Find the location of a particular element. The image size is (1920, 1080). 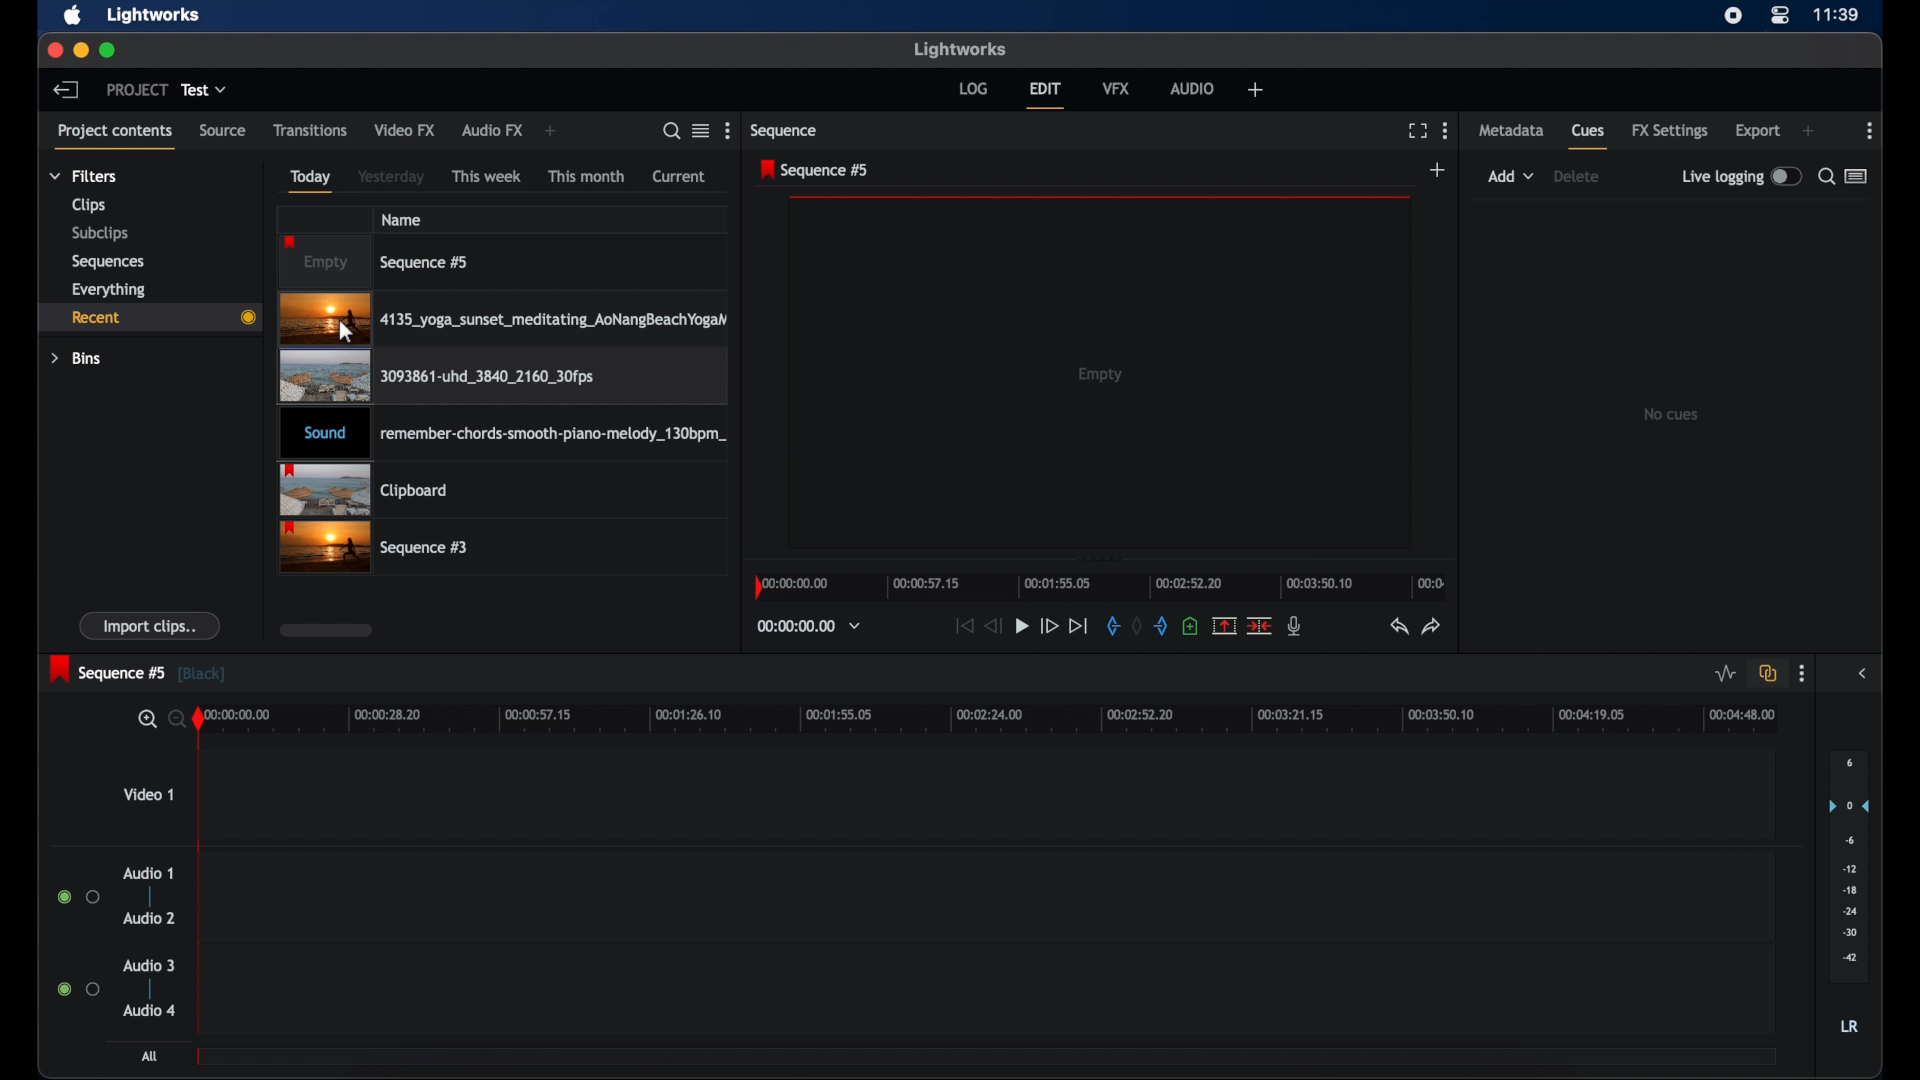

video clip is located at coordinates (503, 320).